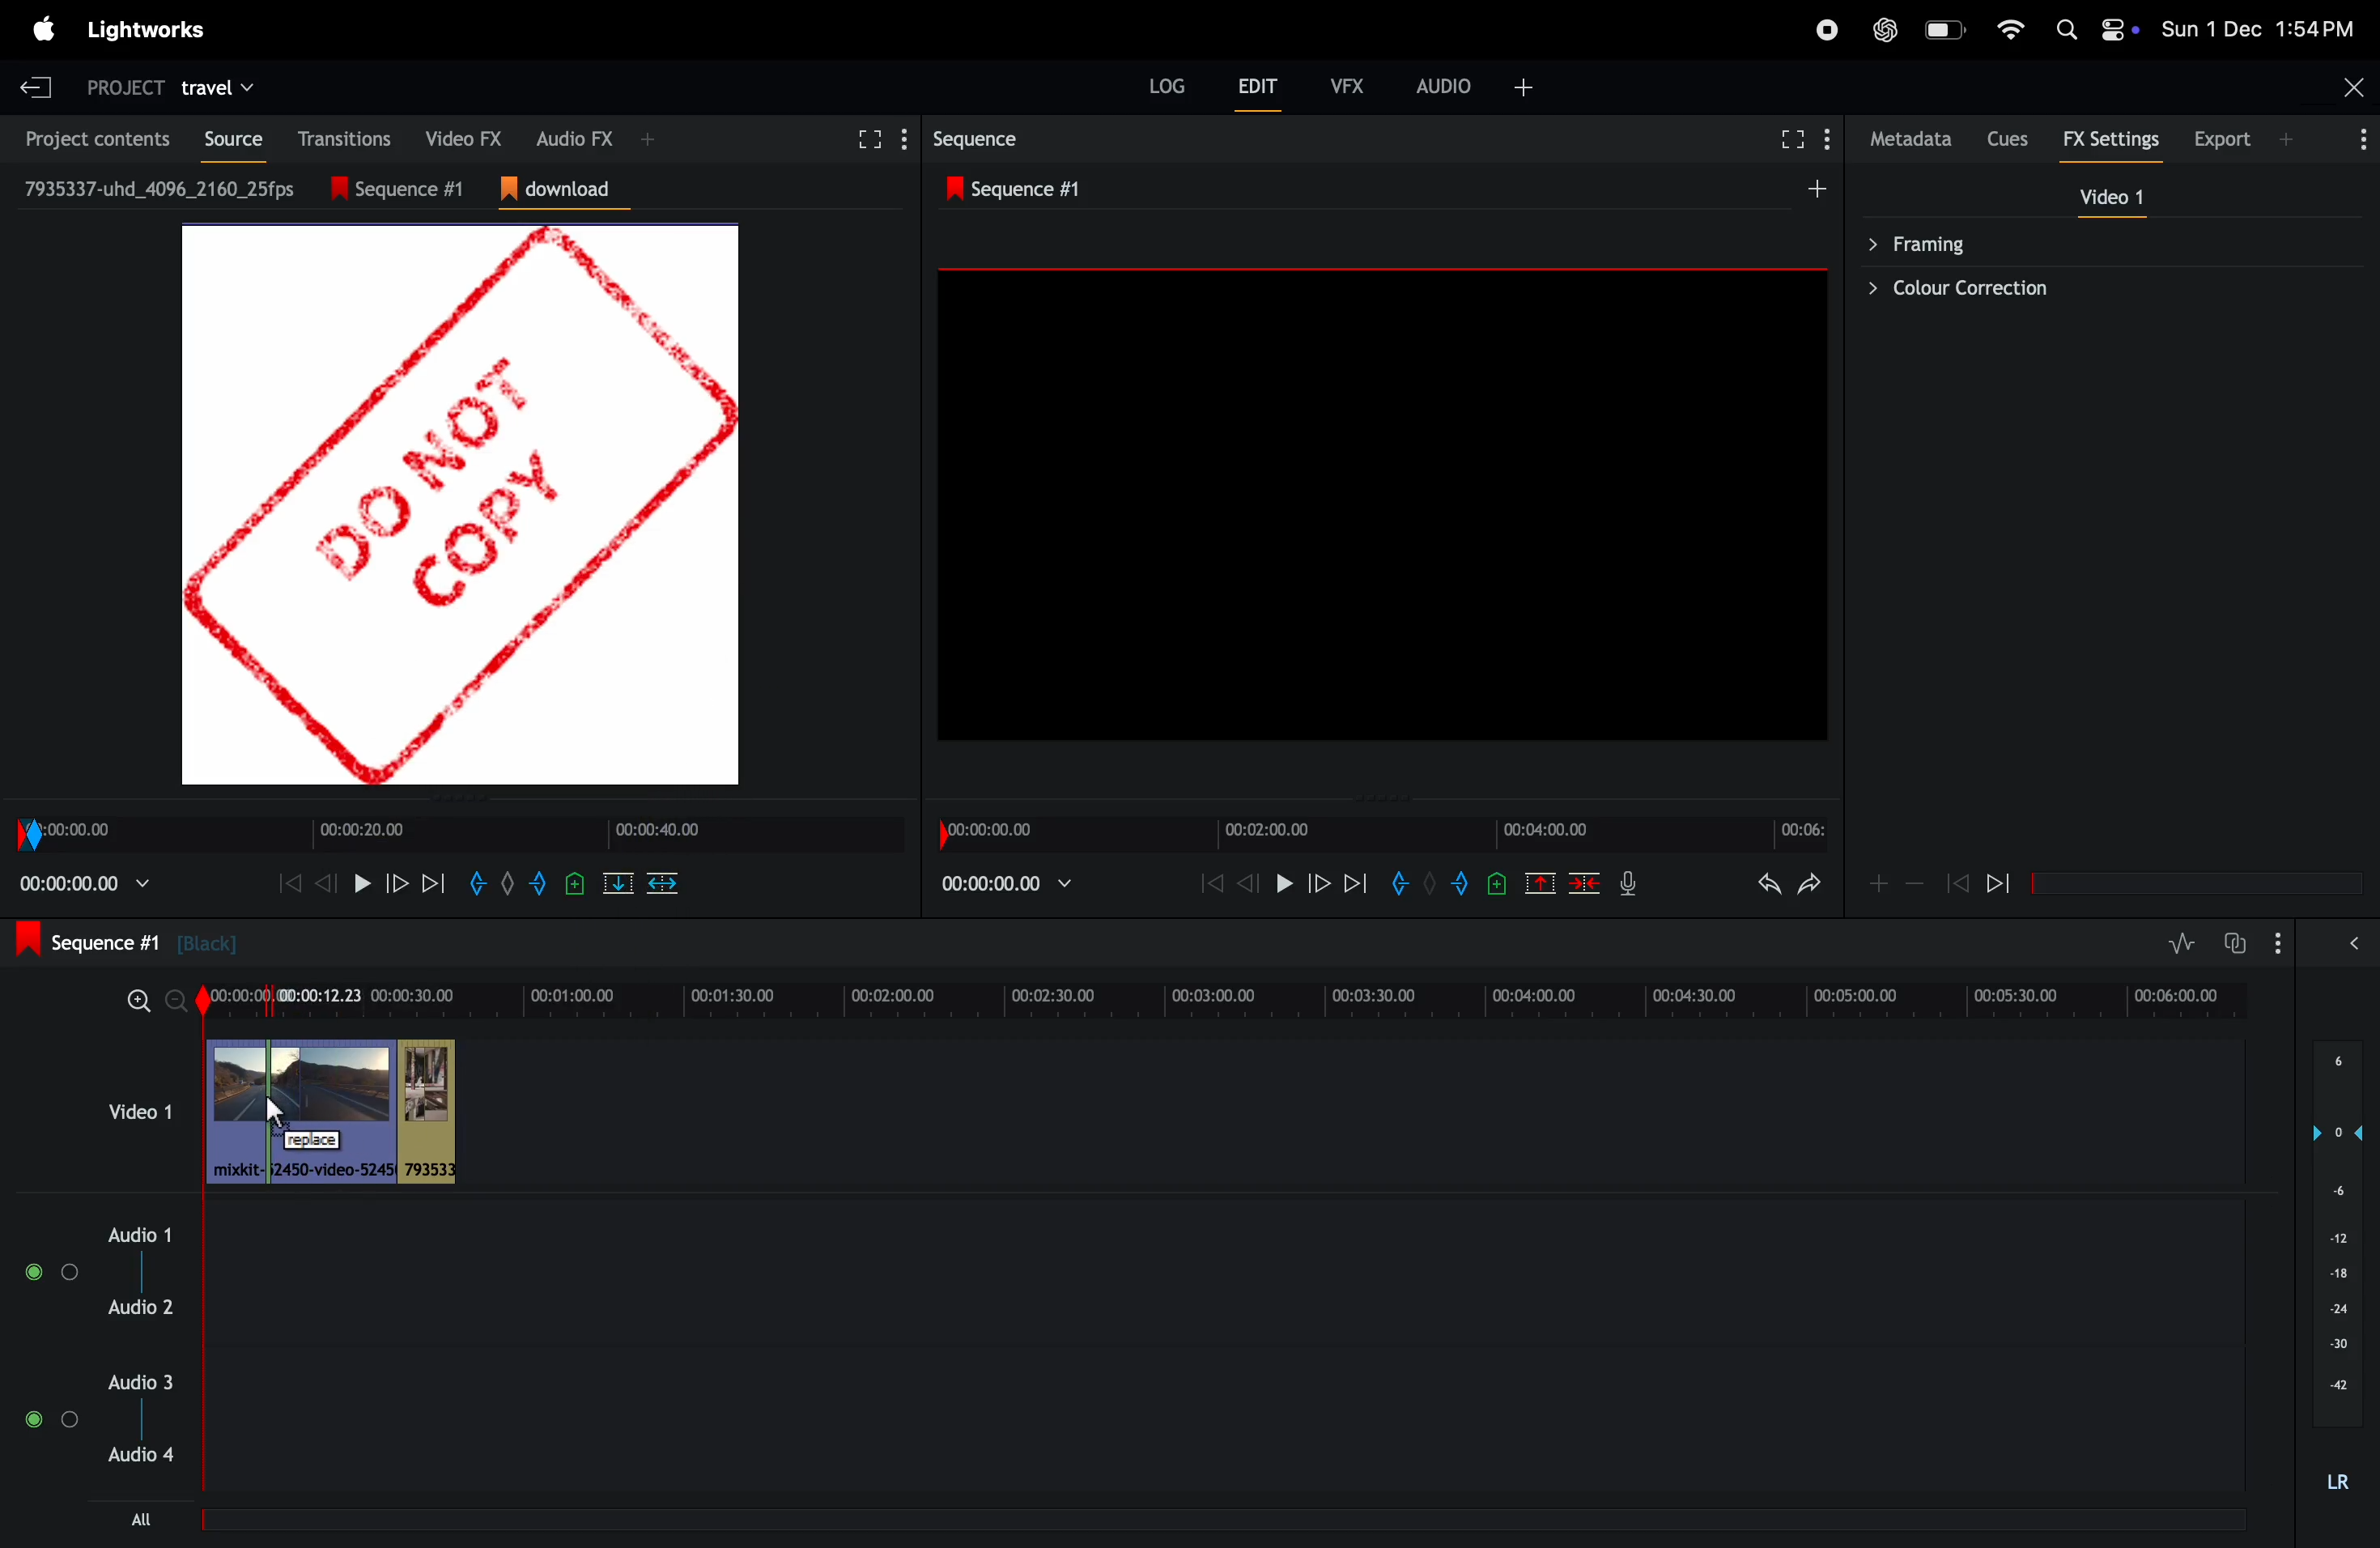  What do you see at coordinates (1583, 882) in the screenshot?
I see `rewind` at bounding box center [1583, 882].